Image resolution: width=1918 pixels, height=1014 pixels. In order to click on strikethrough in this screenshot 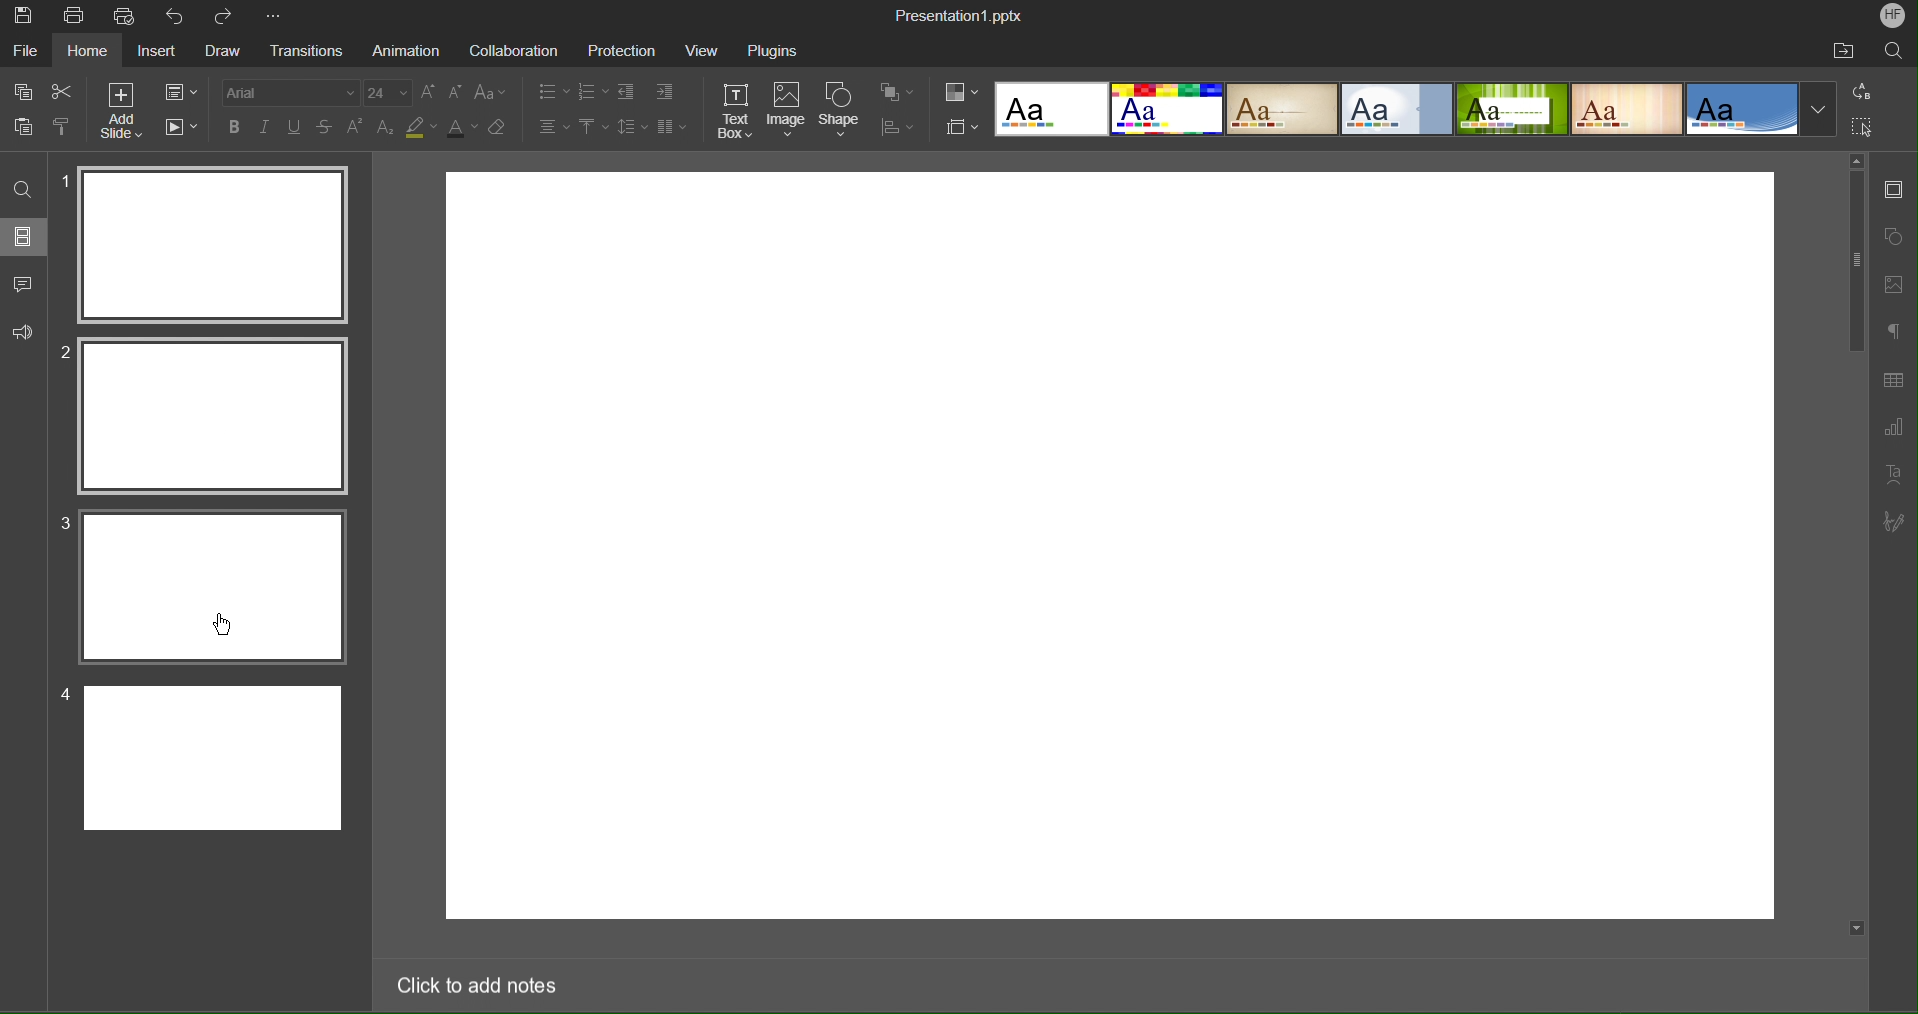, I will do `click(326, 128)`.